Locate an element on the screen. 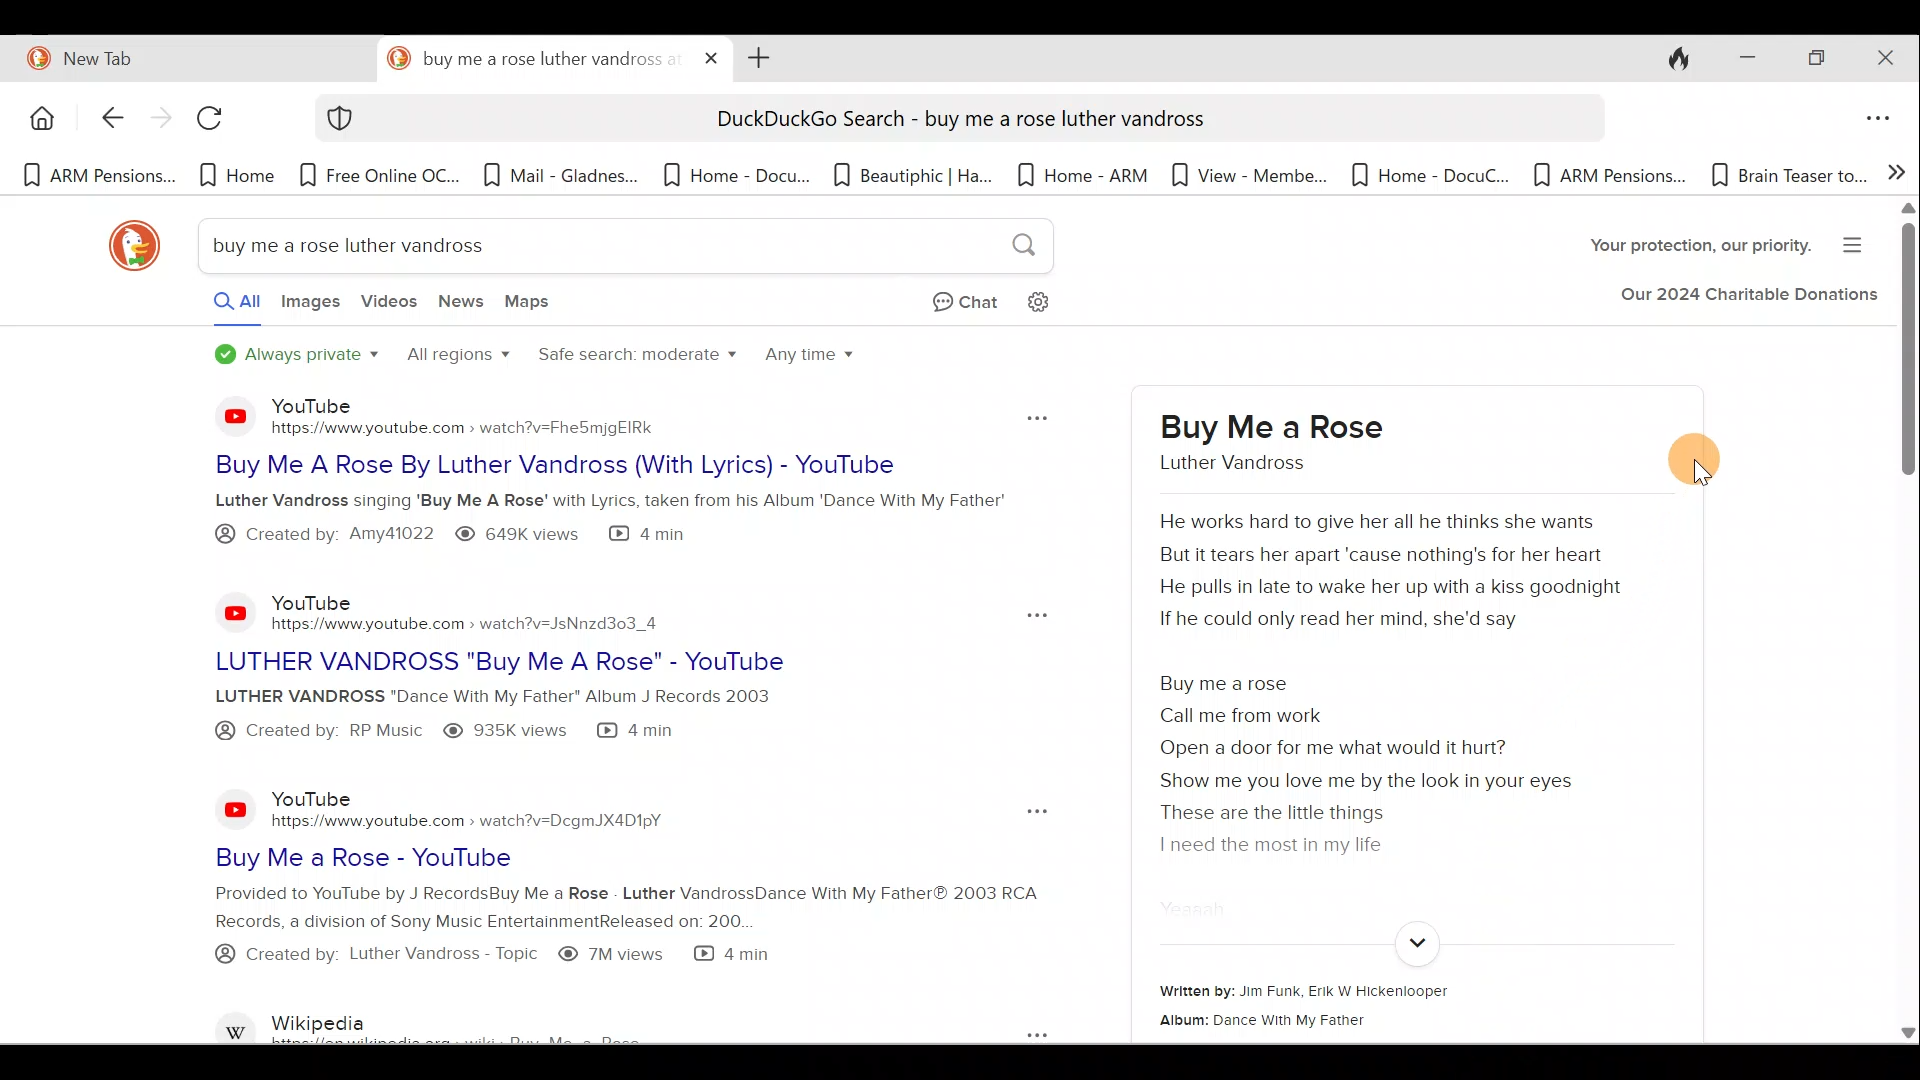  Written by: Jim Funk, Erik W Hickenlooper
Album: Dance With My Father is located at coordinates (1384, 1006).